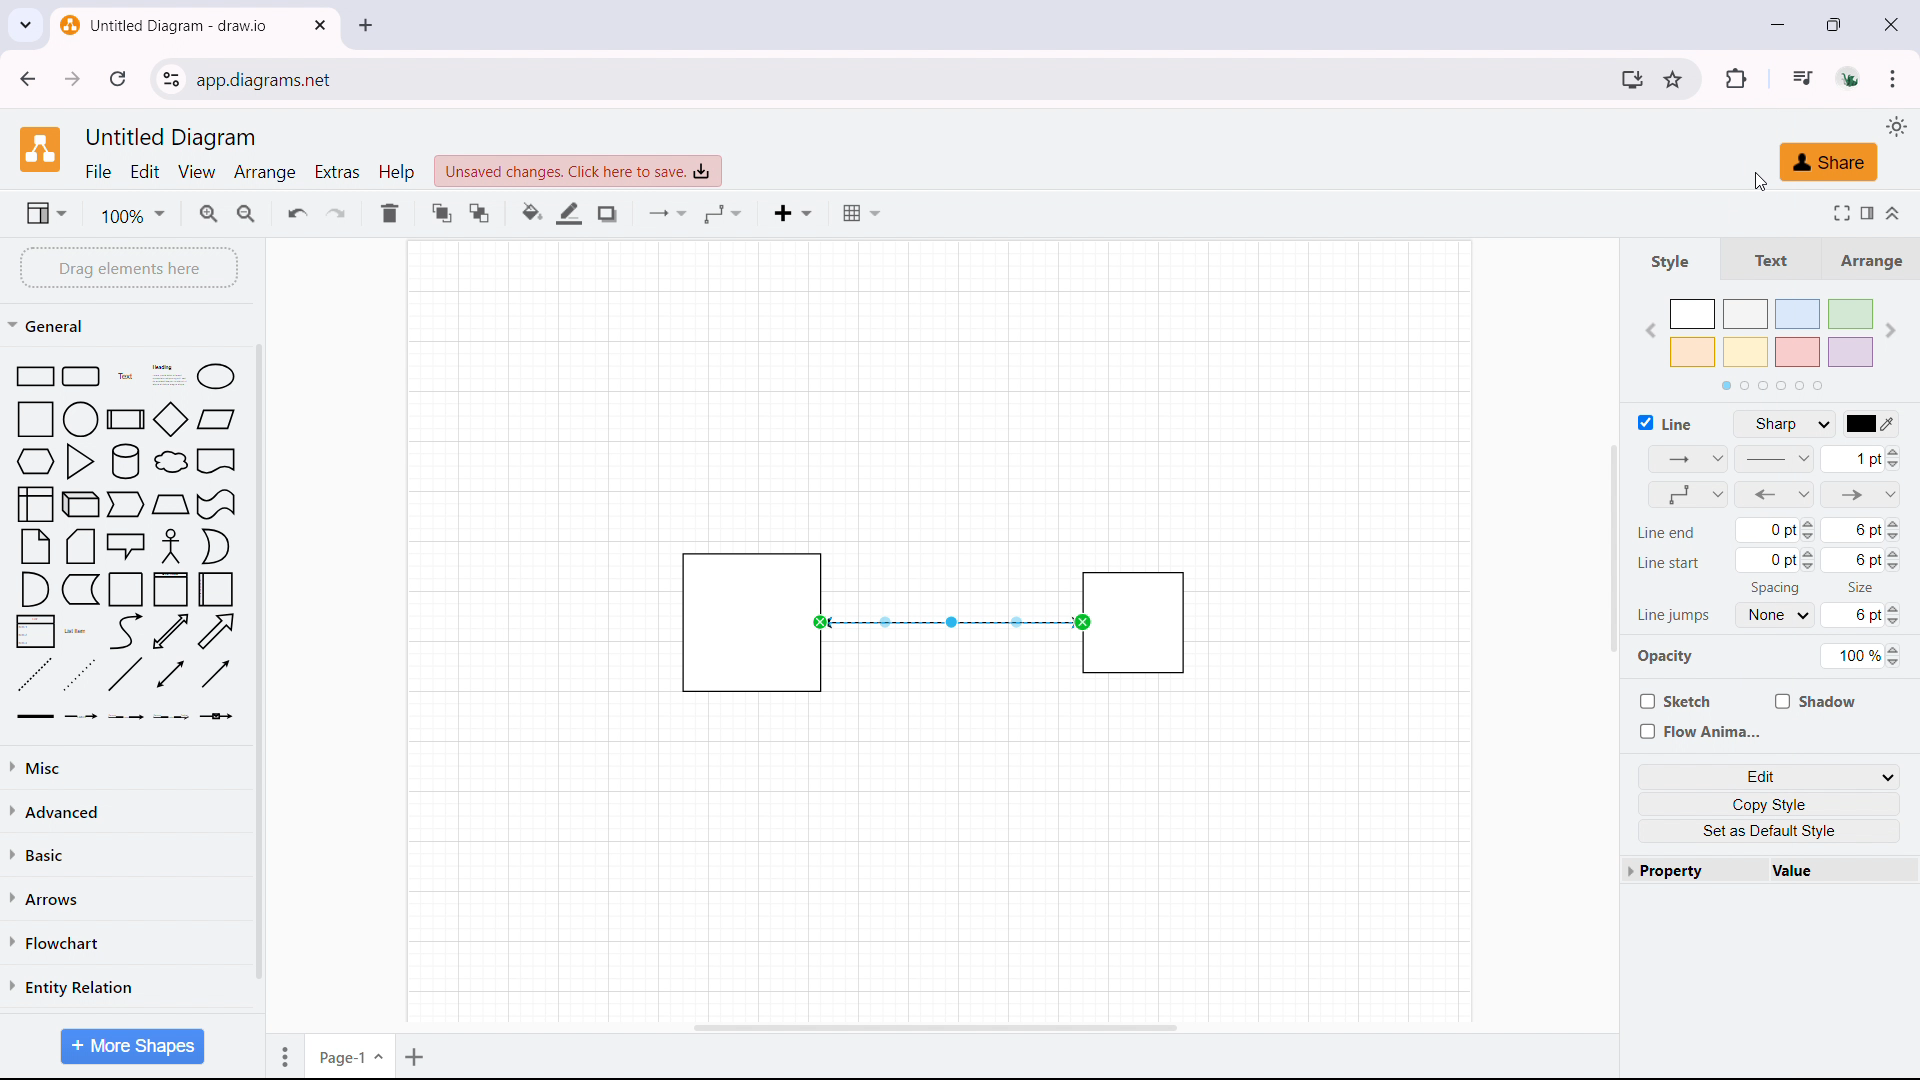 Image resolution: width=1920 pixels, height=1080 pixels. What do you see at coordinates (578, 171) in the screenshot?
I see `click to save` at bounding box center [578, 171].